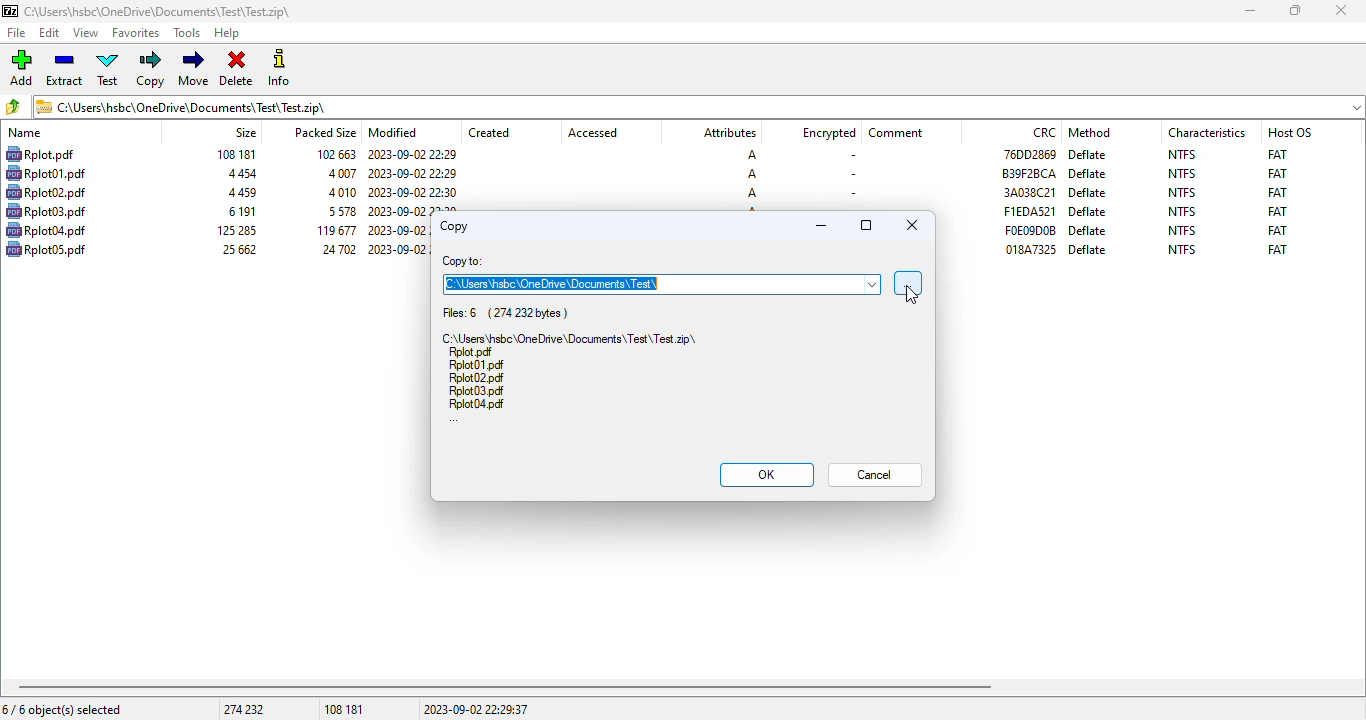  Describe the element at coordinates (1089, 154) in the screenshot. I see `deflate` at that location.